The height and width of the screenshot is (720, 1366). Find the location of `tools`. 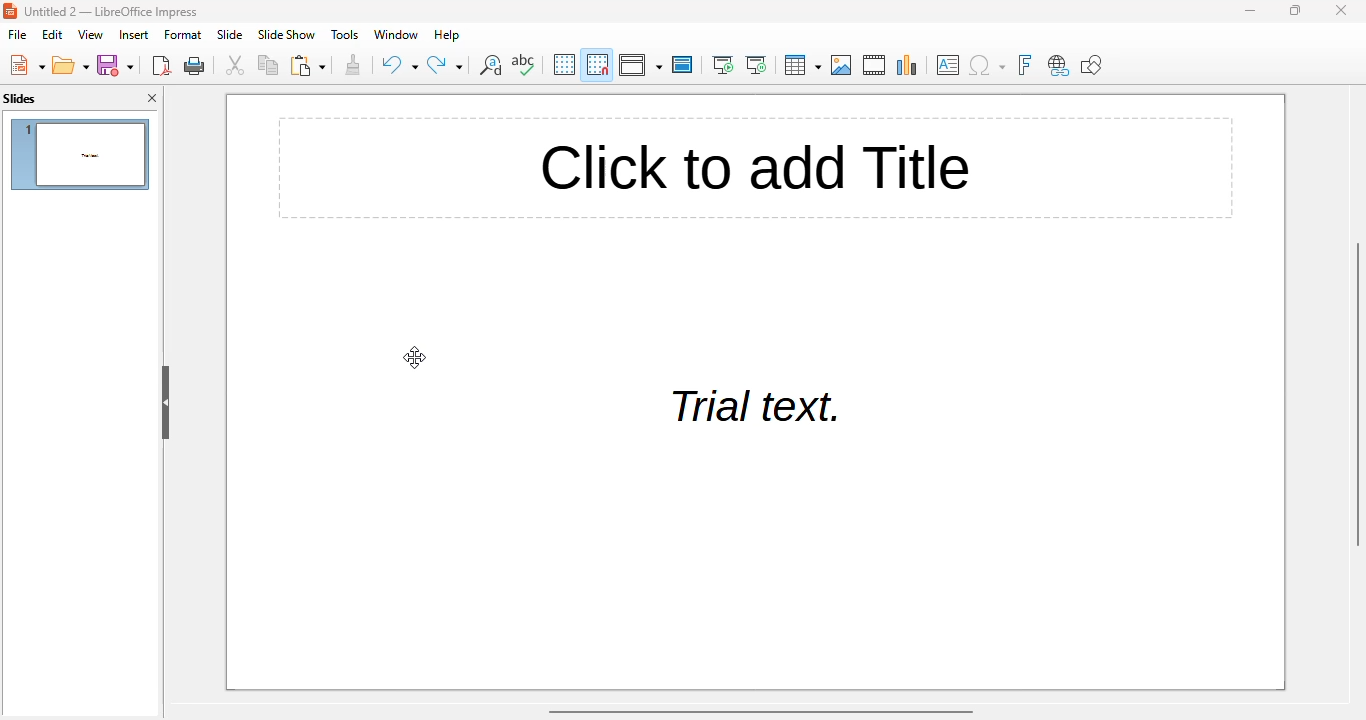

tools is located at coordinates (343, 34).